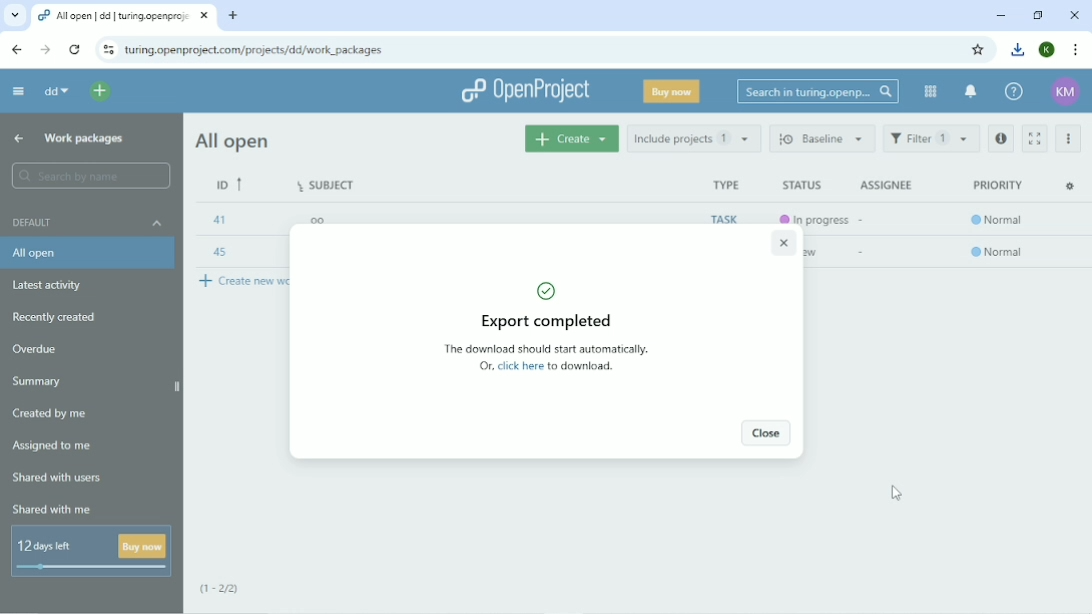  What do you see at coordinates (673, 91) in the screenshot?
I see `Buy now` at bounding box center [673, 91].